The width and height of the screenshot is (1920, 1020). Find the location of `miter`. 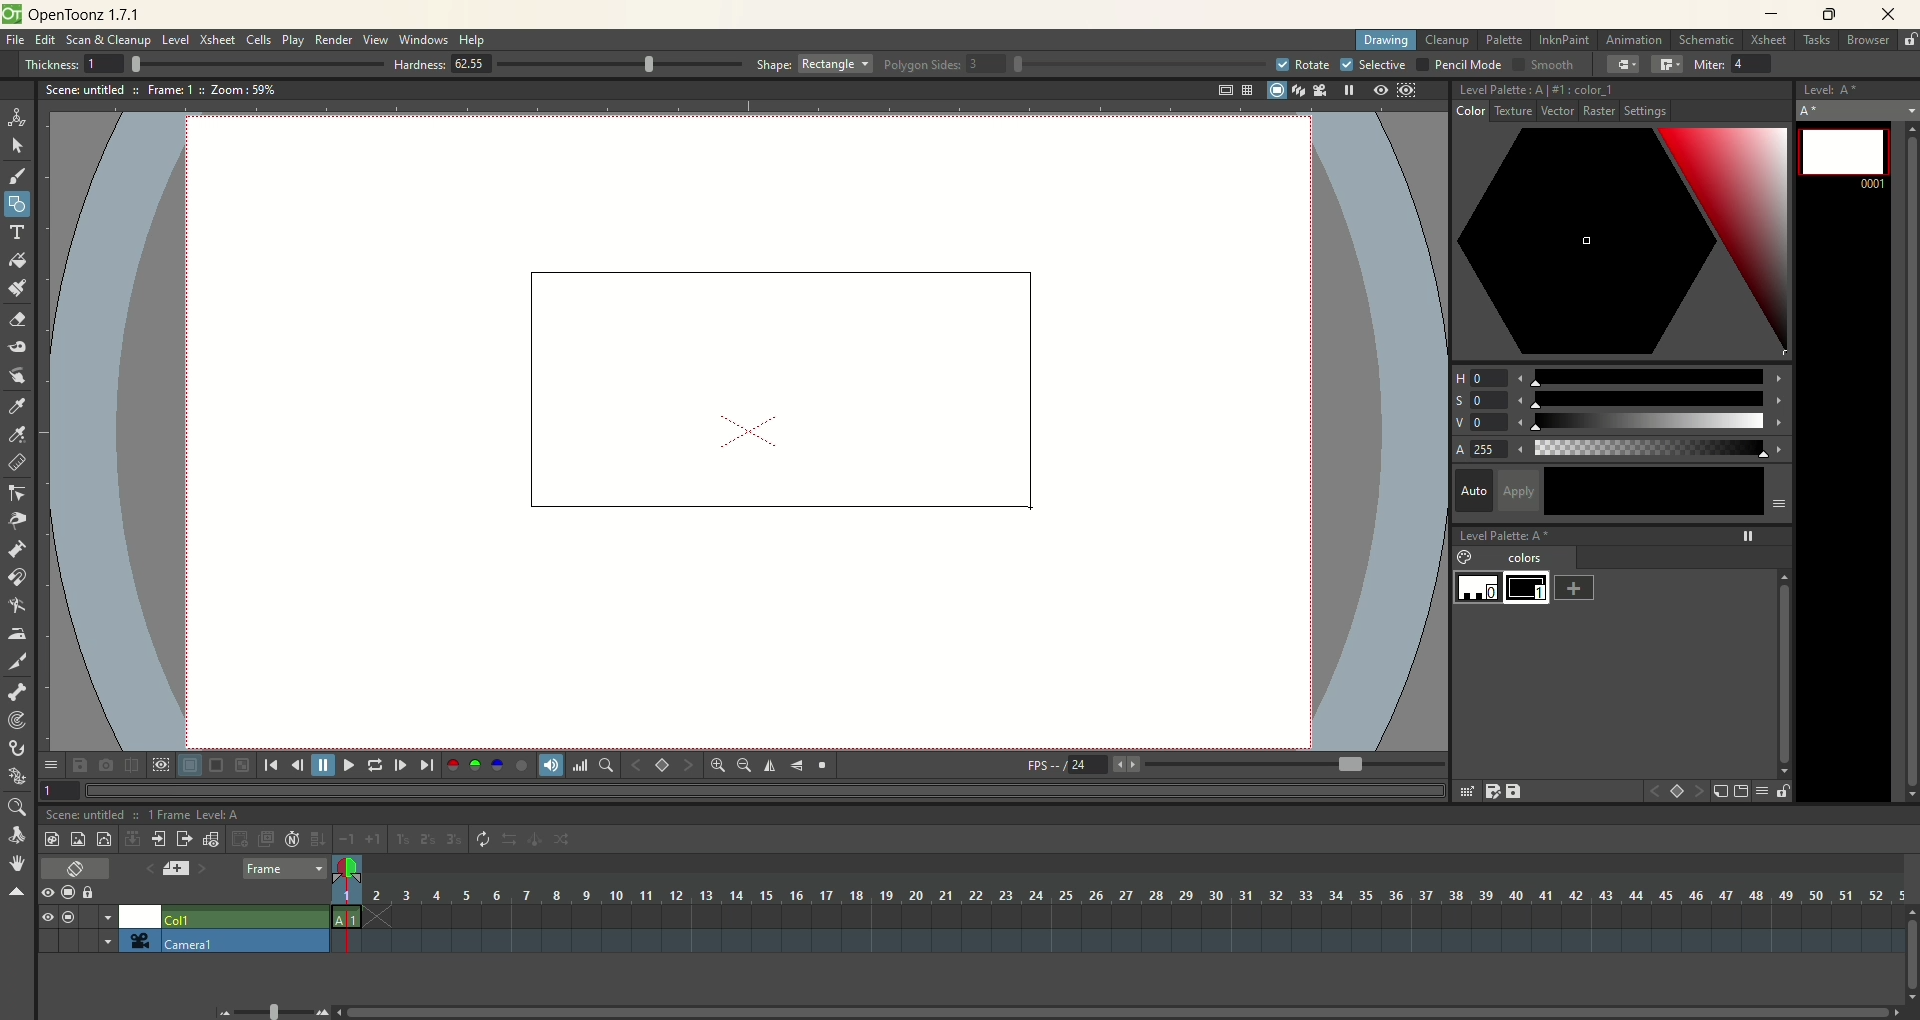

miter is located at coordinates (1736, 64).